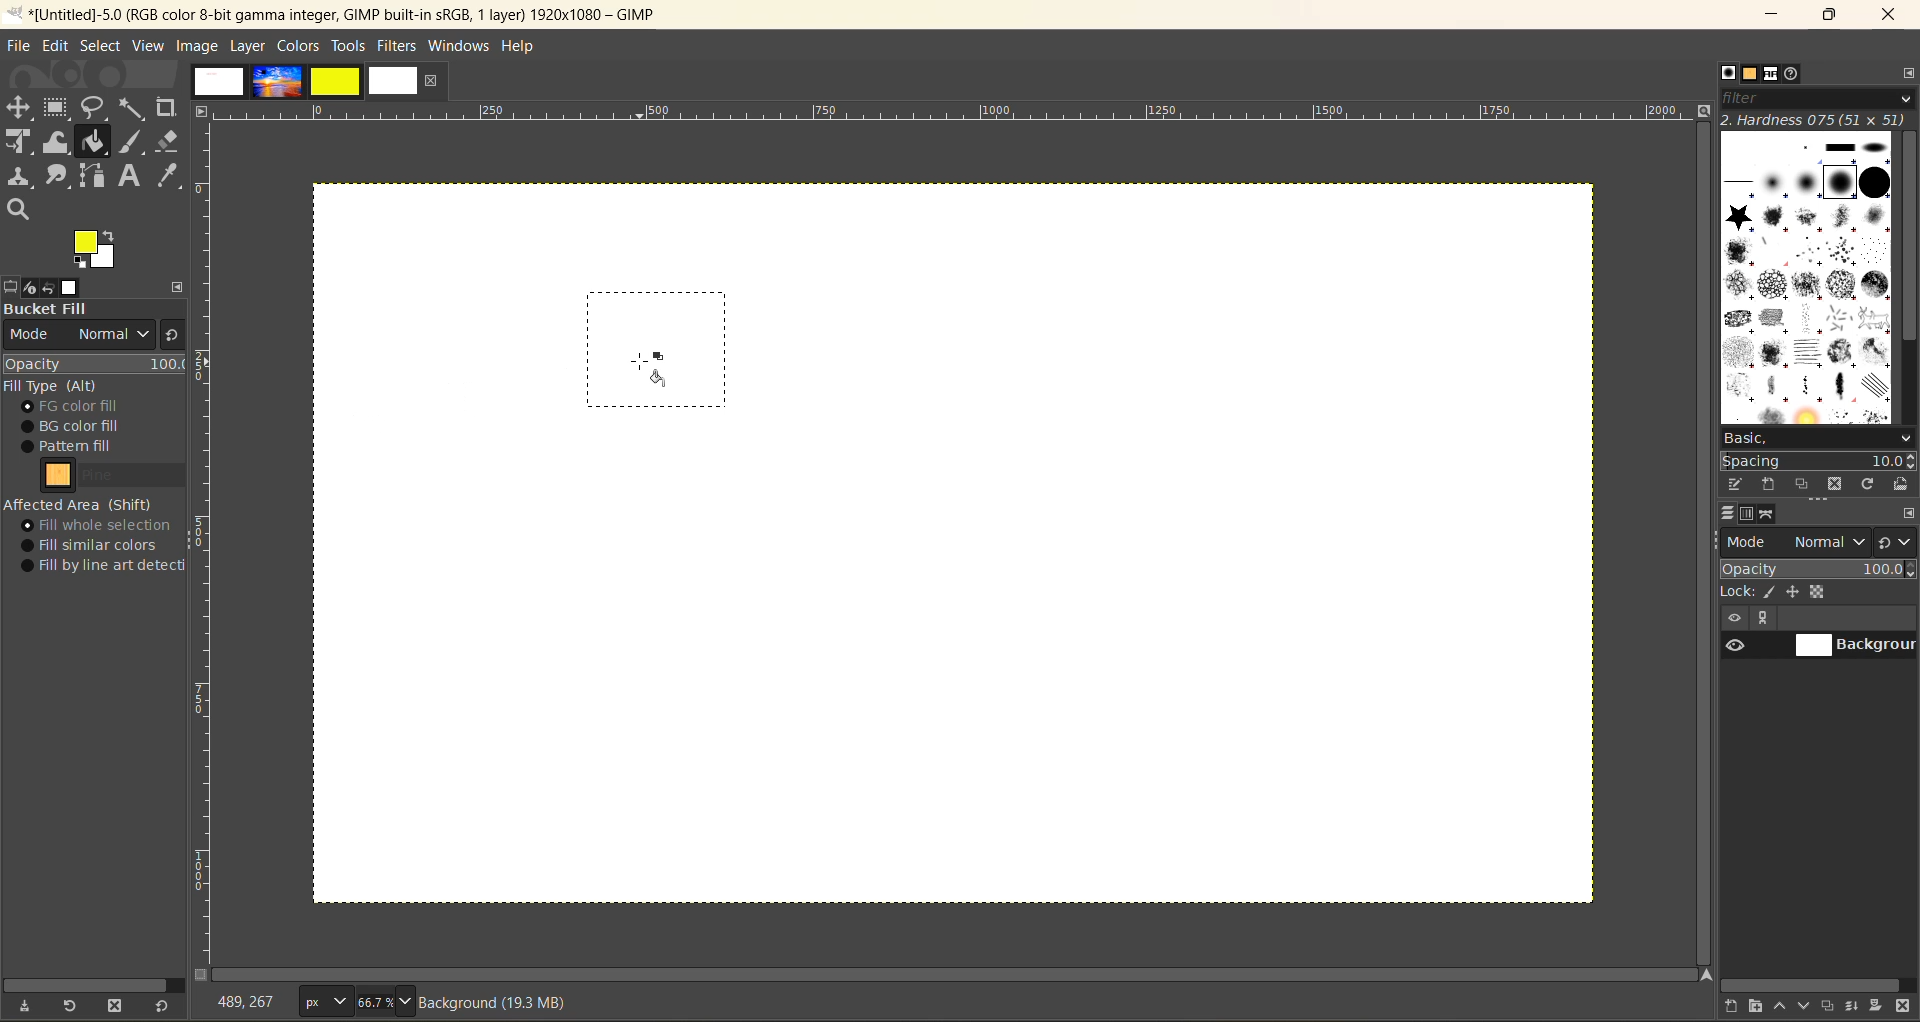  Describe the element at coordinates (1759, 1007) in the screenshot. I see `create a new layer group` at that location.